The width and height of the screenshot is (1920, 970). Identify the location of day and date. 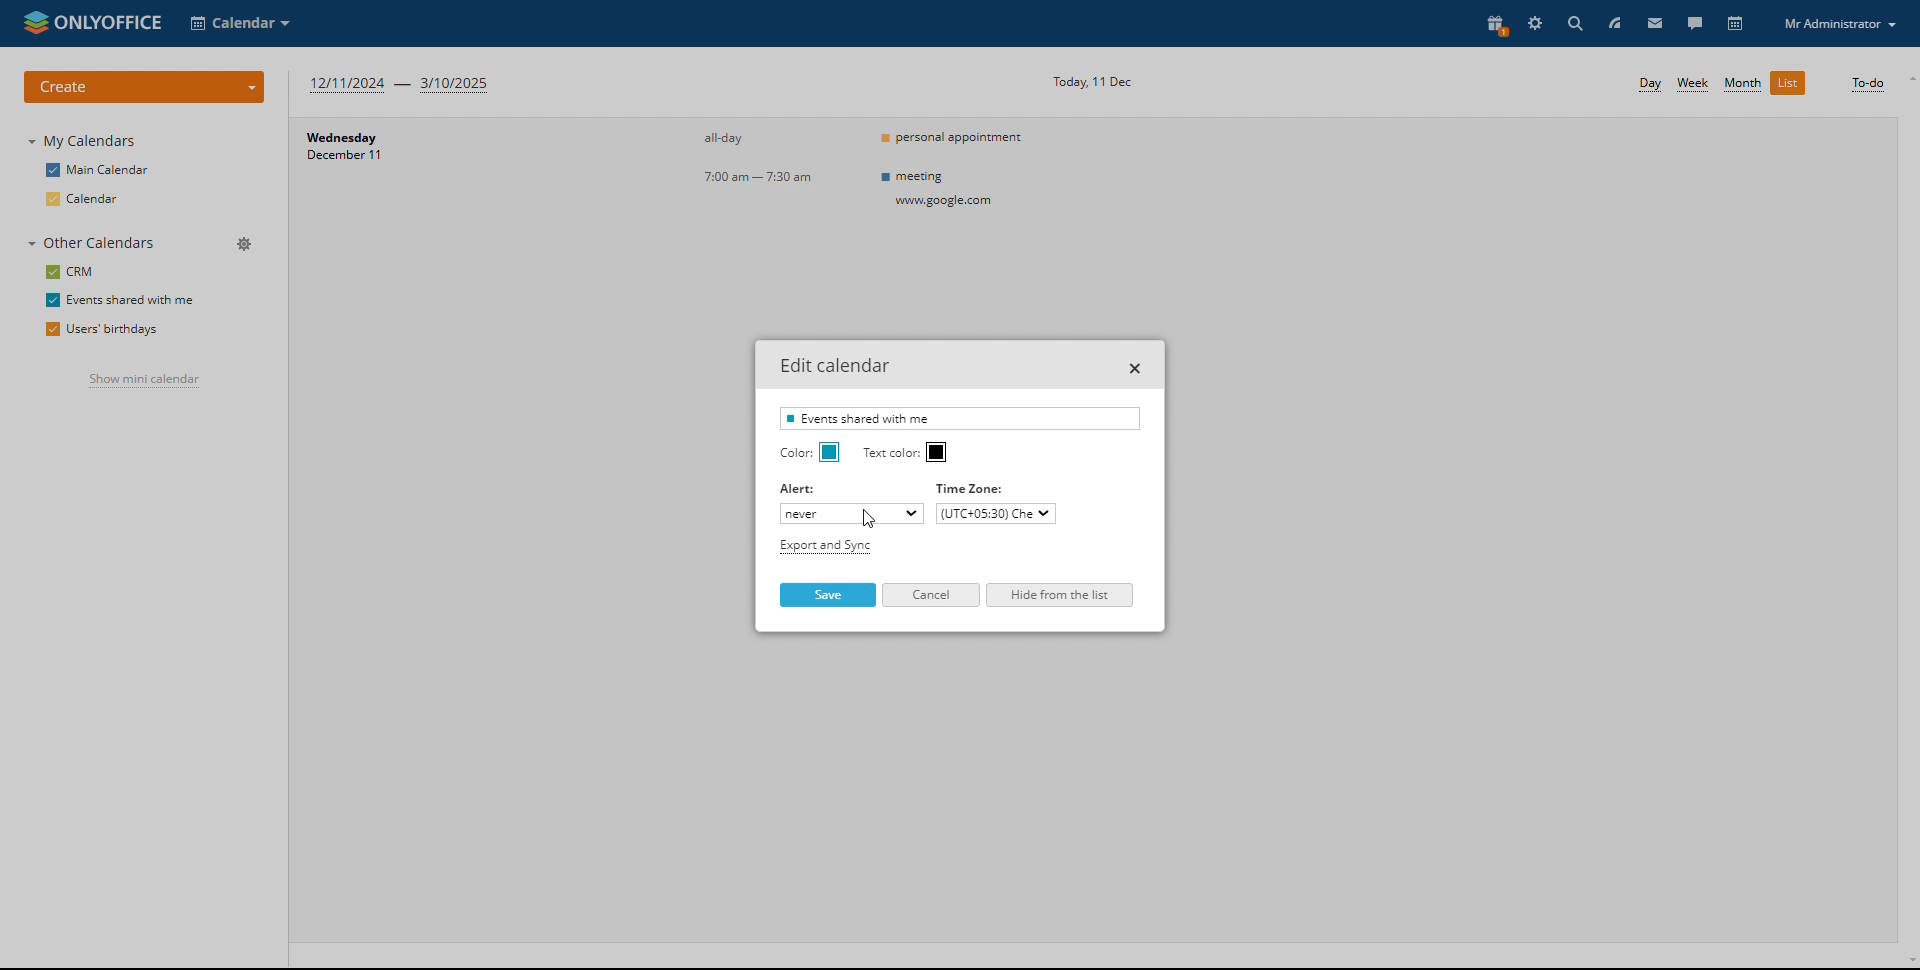
(388, 151).